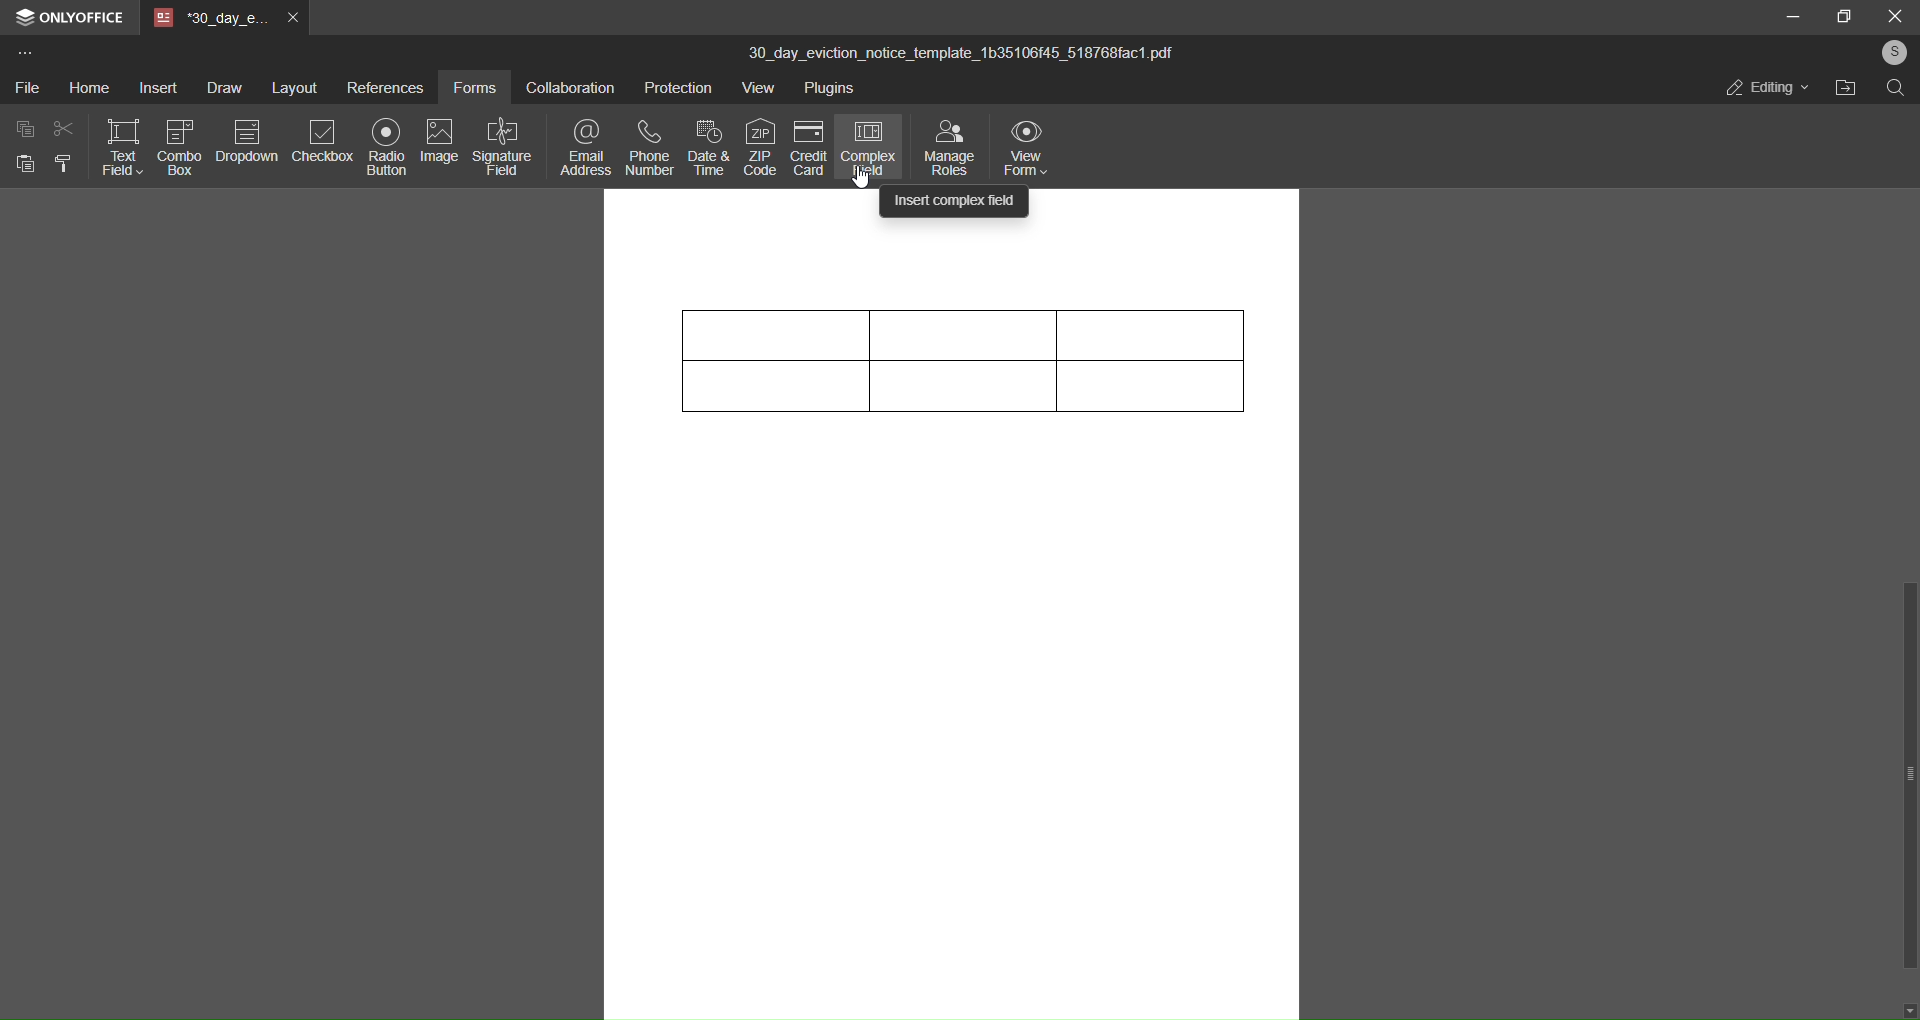 Image resolution: width=1920 pixels, height=1020 pixels. What do you see at coordinates (81, 19) in the screenshot?
I see `onlyoffice` at bounding box center [81, 19].